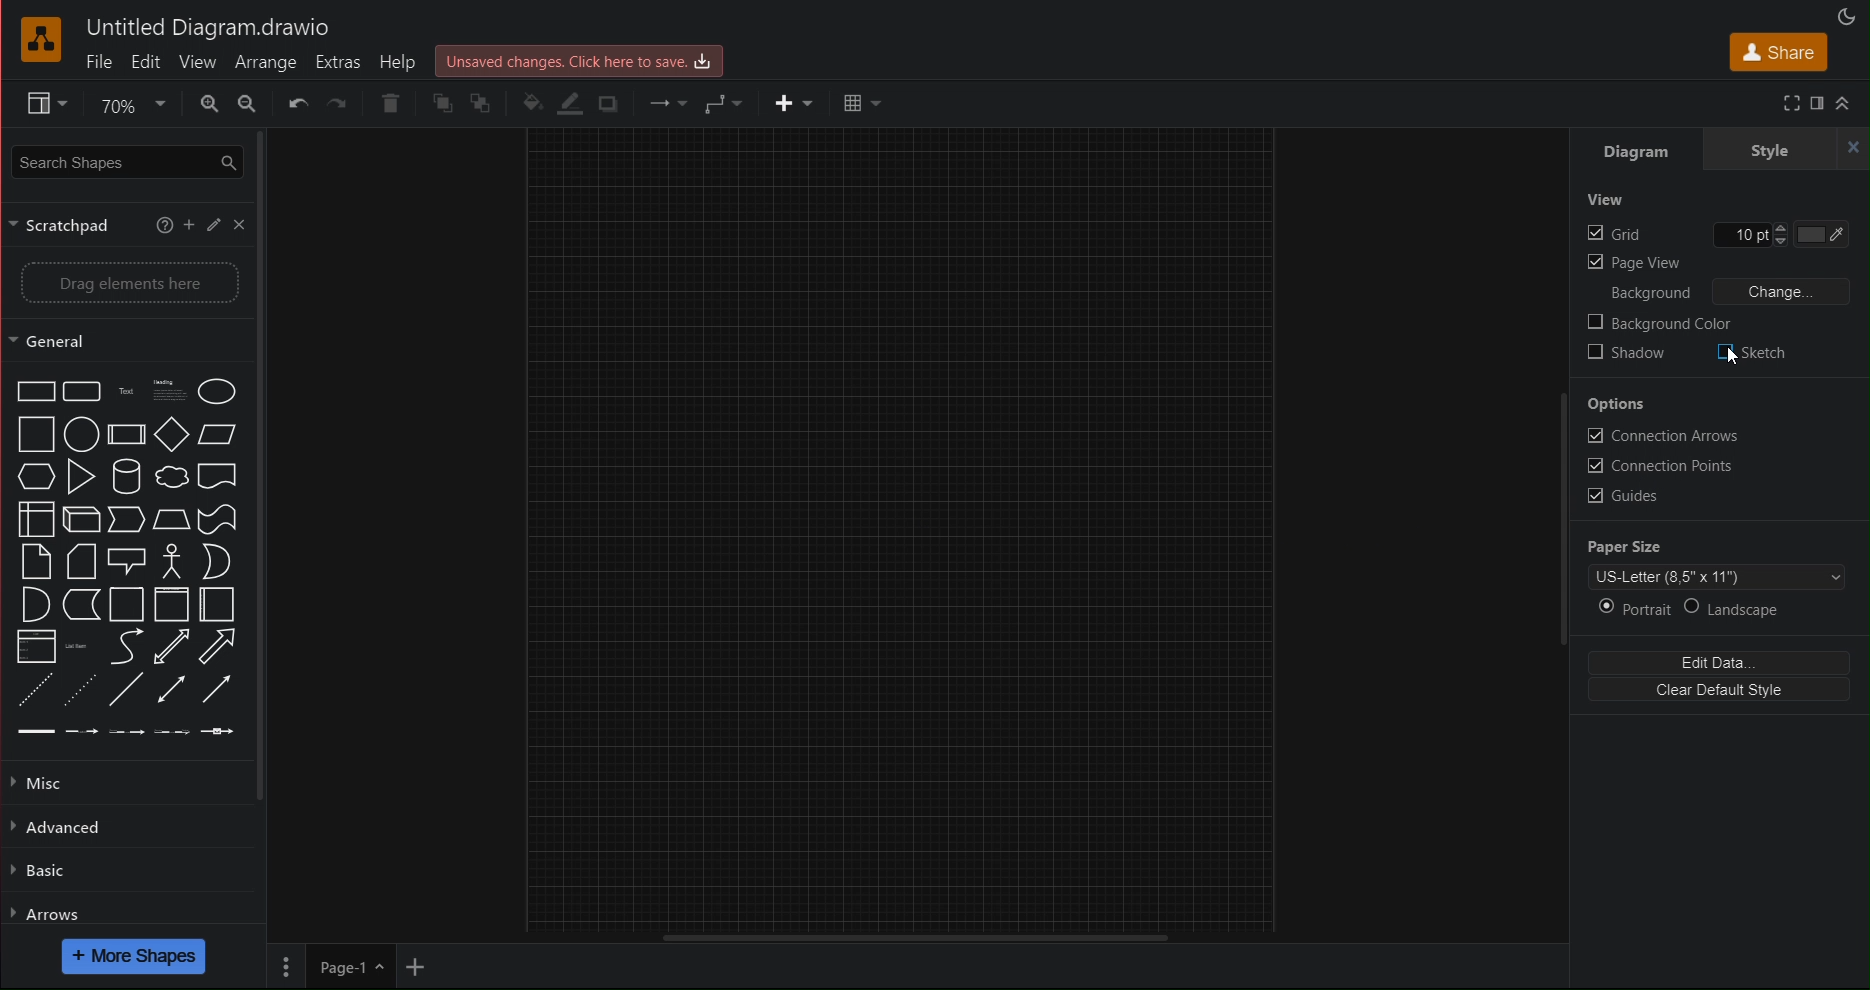  What do you see at coordinates (1724, 661) in the screenshot?
I see `Edit Data` at bounding box center [1724, 661].